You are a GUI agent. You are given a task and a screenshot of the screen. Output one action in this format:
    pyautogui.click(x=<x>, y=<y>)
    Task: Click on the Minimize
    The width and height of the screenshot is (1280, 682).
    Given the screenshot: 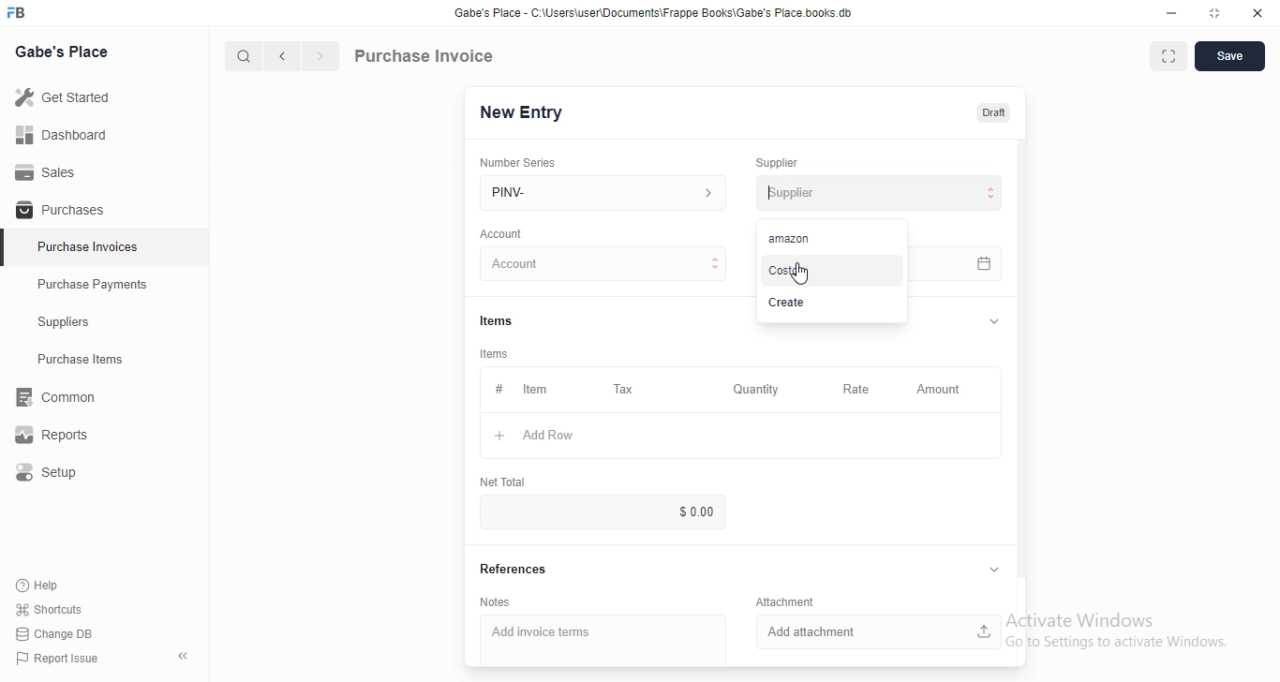 What is the action you would take?
    pyautogui.click(x=1171, y=13)
    